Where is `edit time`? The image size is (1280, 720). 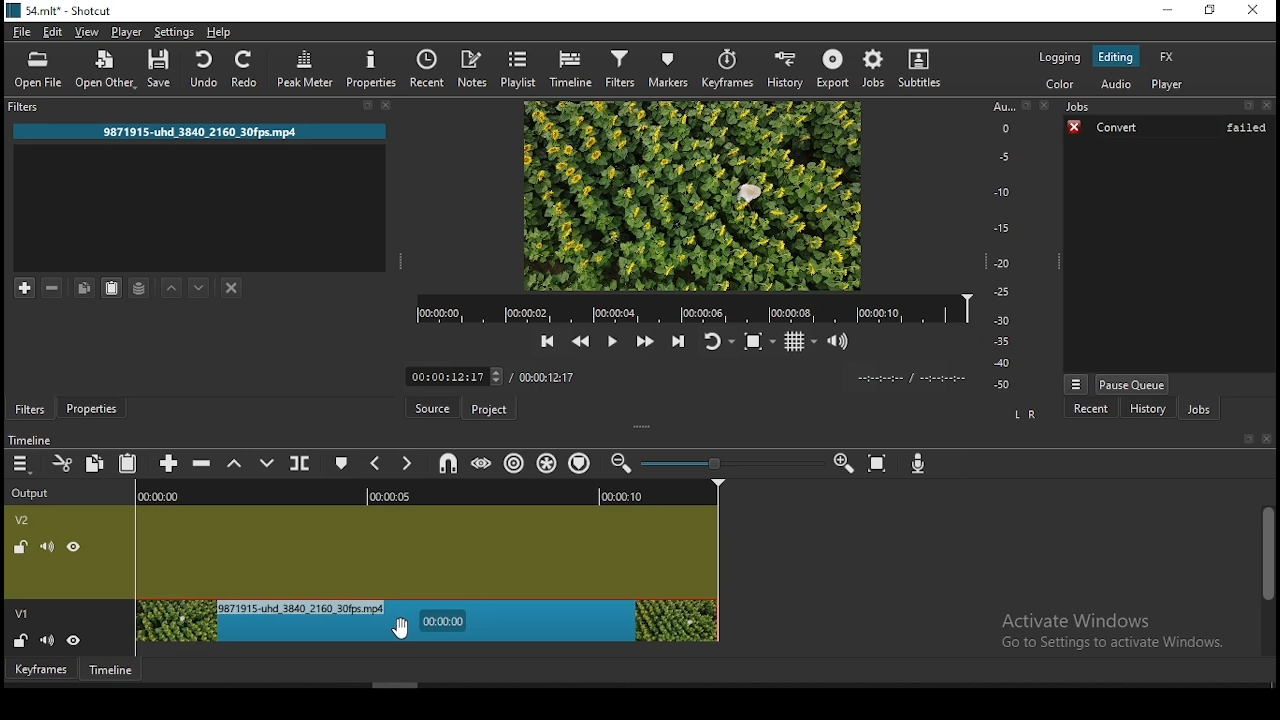
edit time is located at coordinates (455, 376).